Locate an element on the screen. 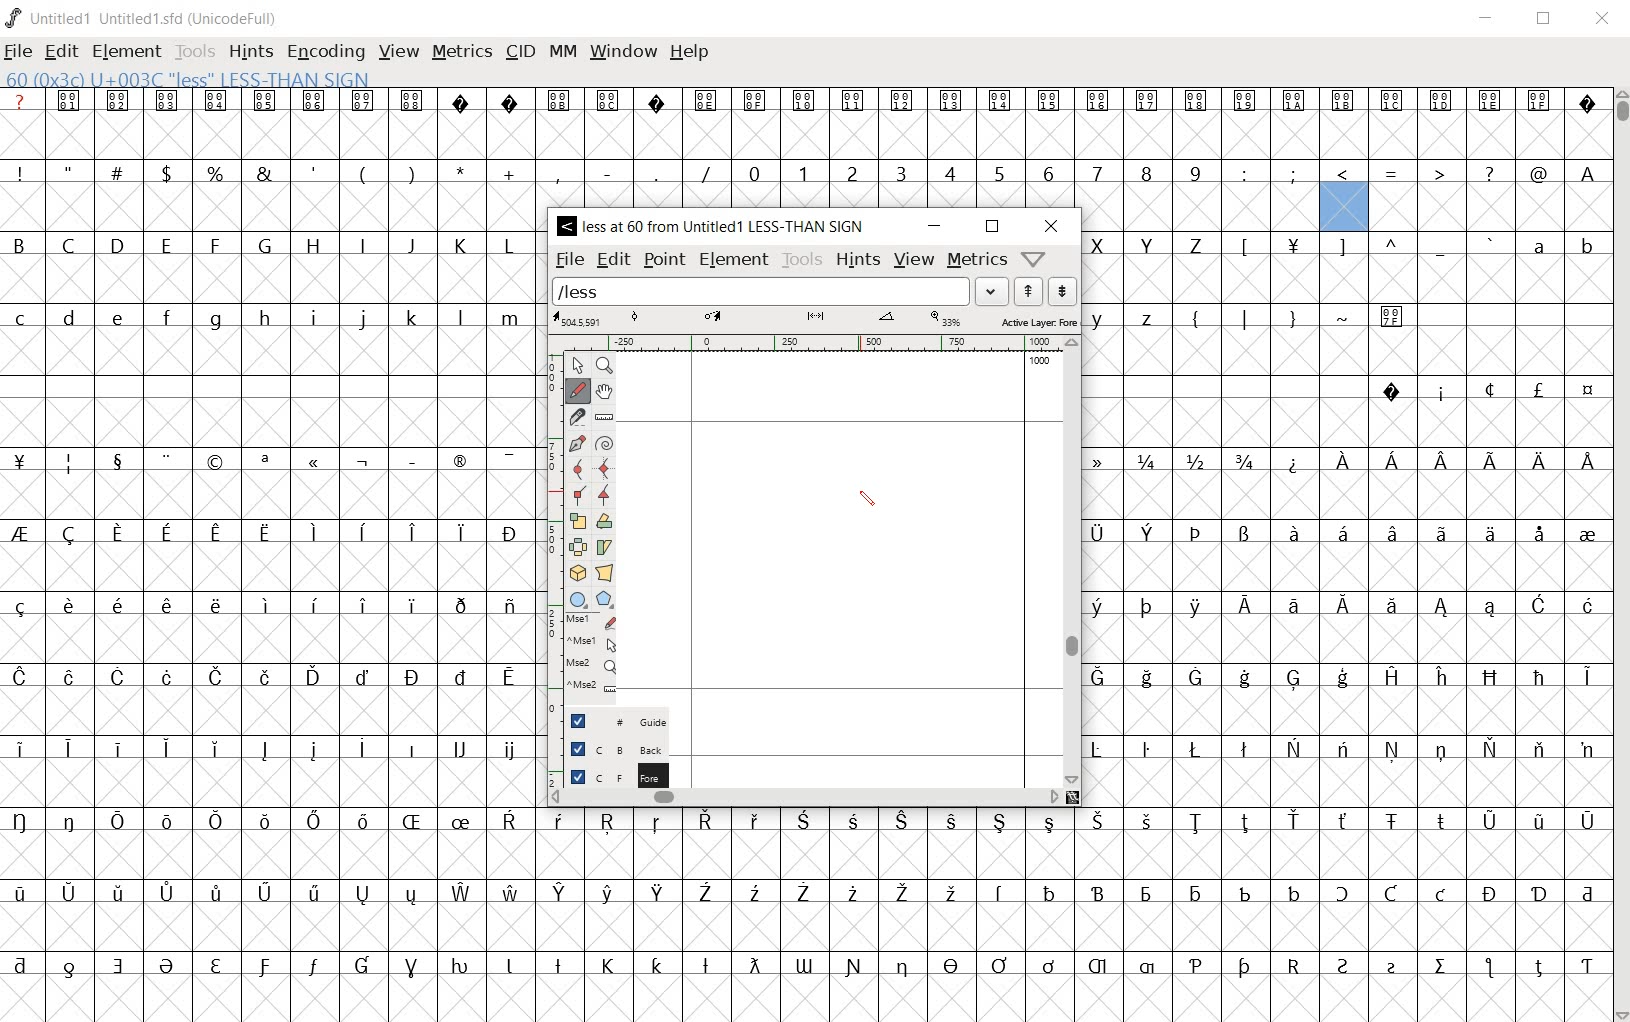 The height and width of the screenshot is (1022, 1630). mse1 mse1 mse2 mse2 is located at coordinates (595, 654).